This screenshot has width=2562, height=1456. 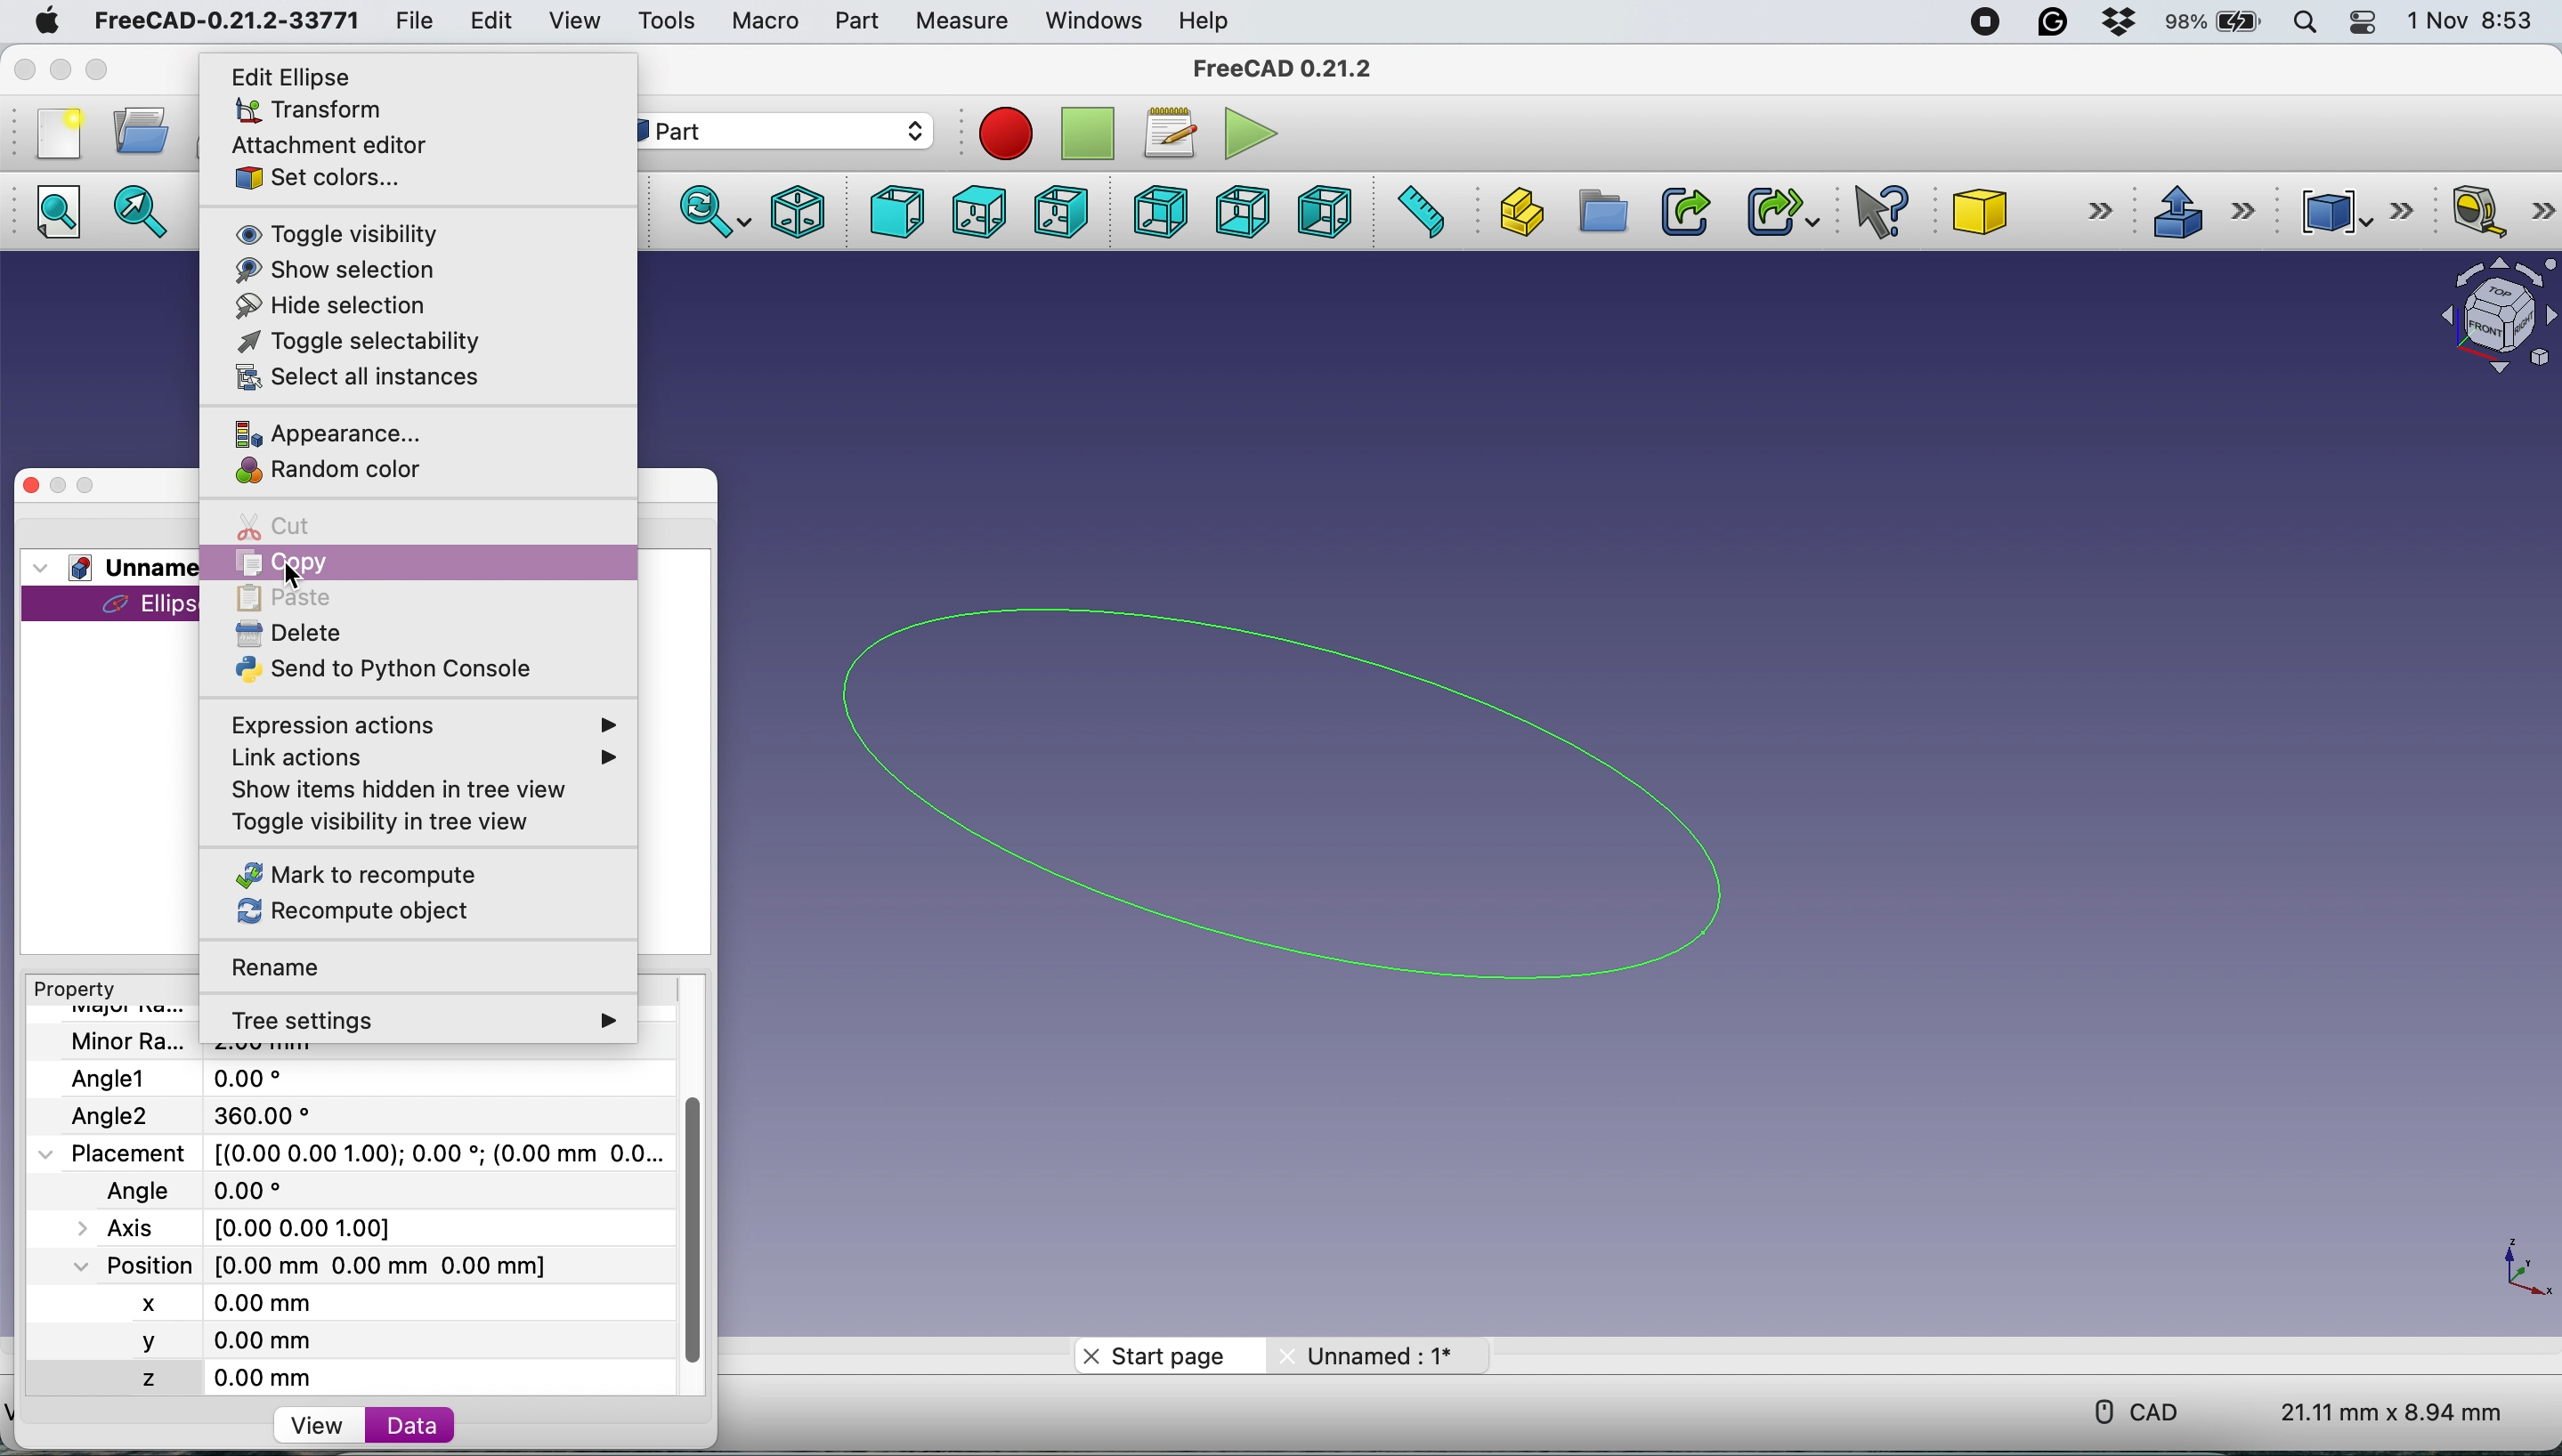 I want to click on create part, so click(x=1514, y=213).